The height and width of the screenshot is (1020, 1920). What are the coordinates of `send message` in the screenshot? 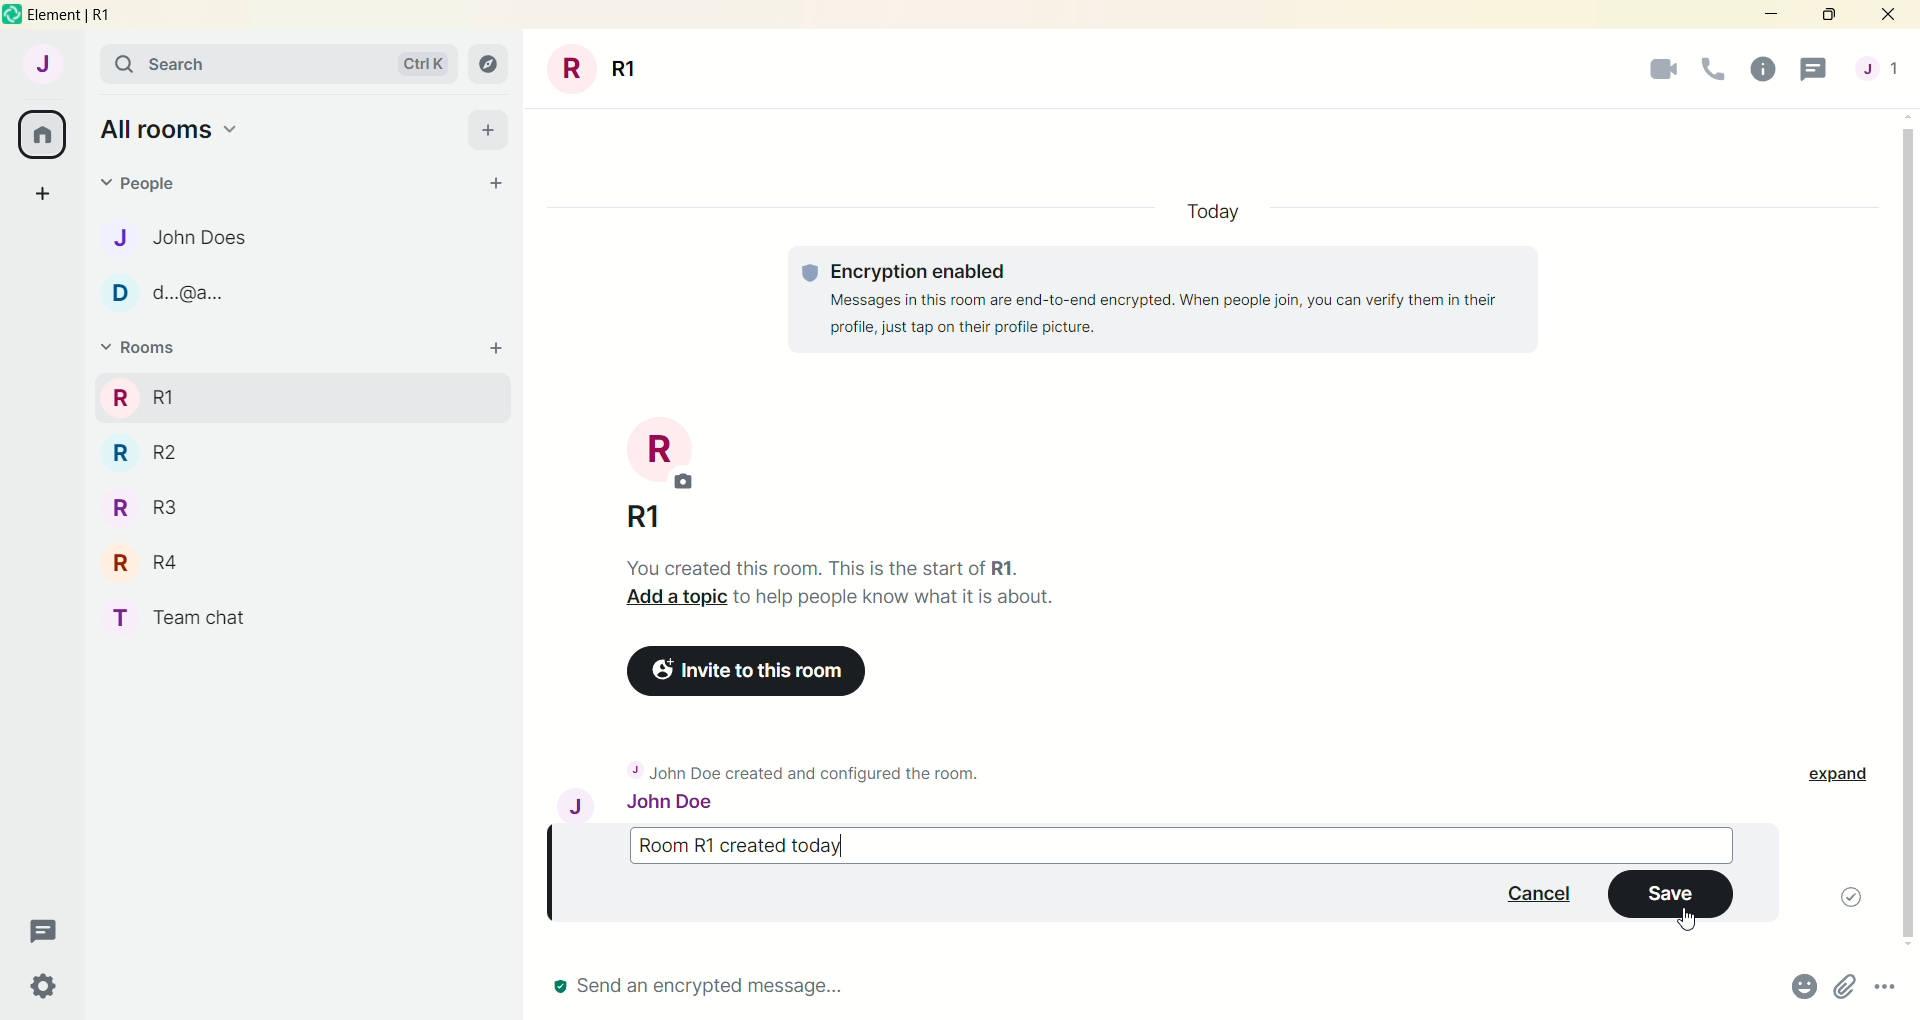 It's located at (723, 989).